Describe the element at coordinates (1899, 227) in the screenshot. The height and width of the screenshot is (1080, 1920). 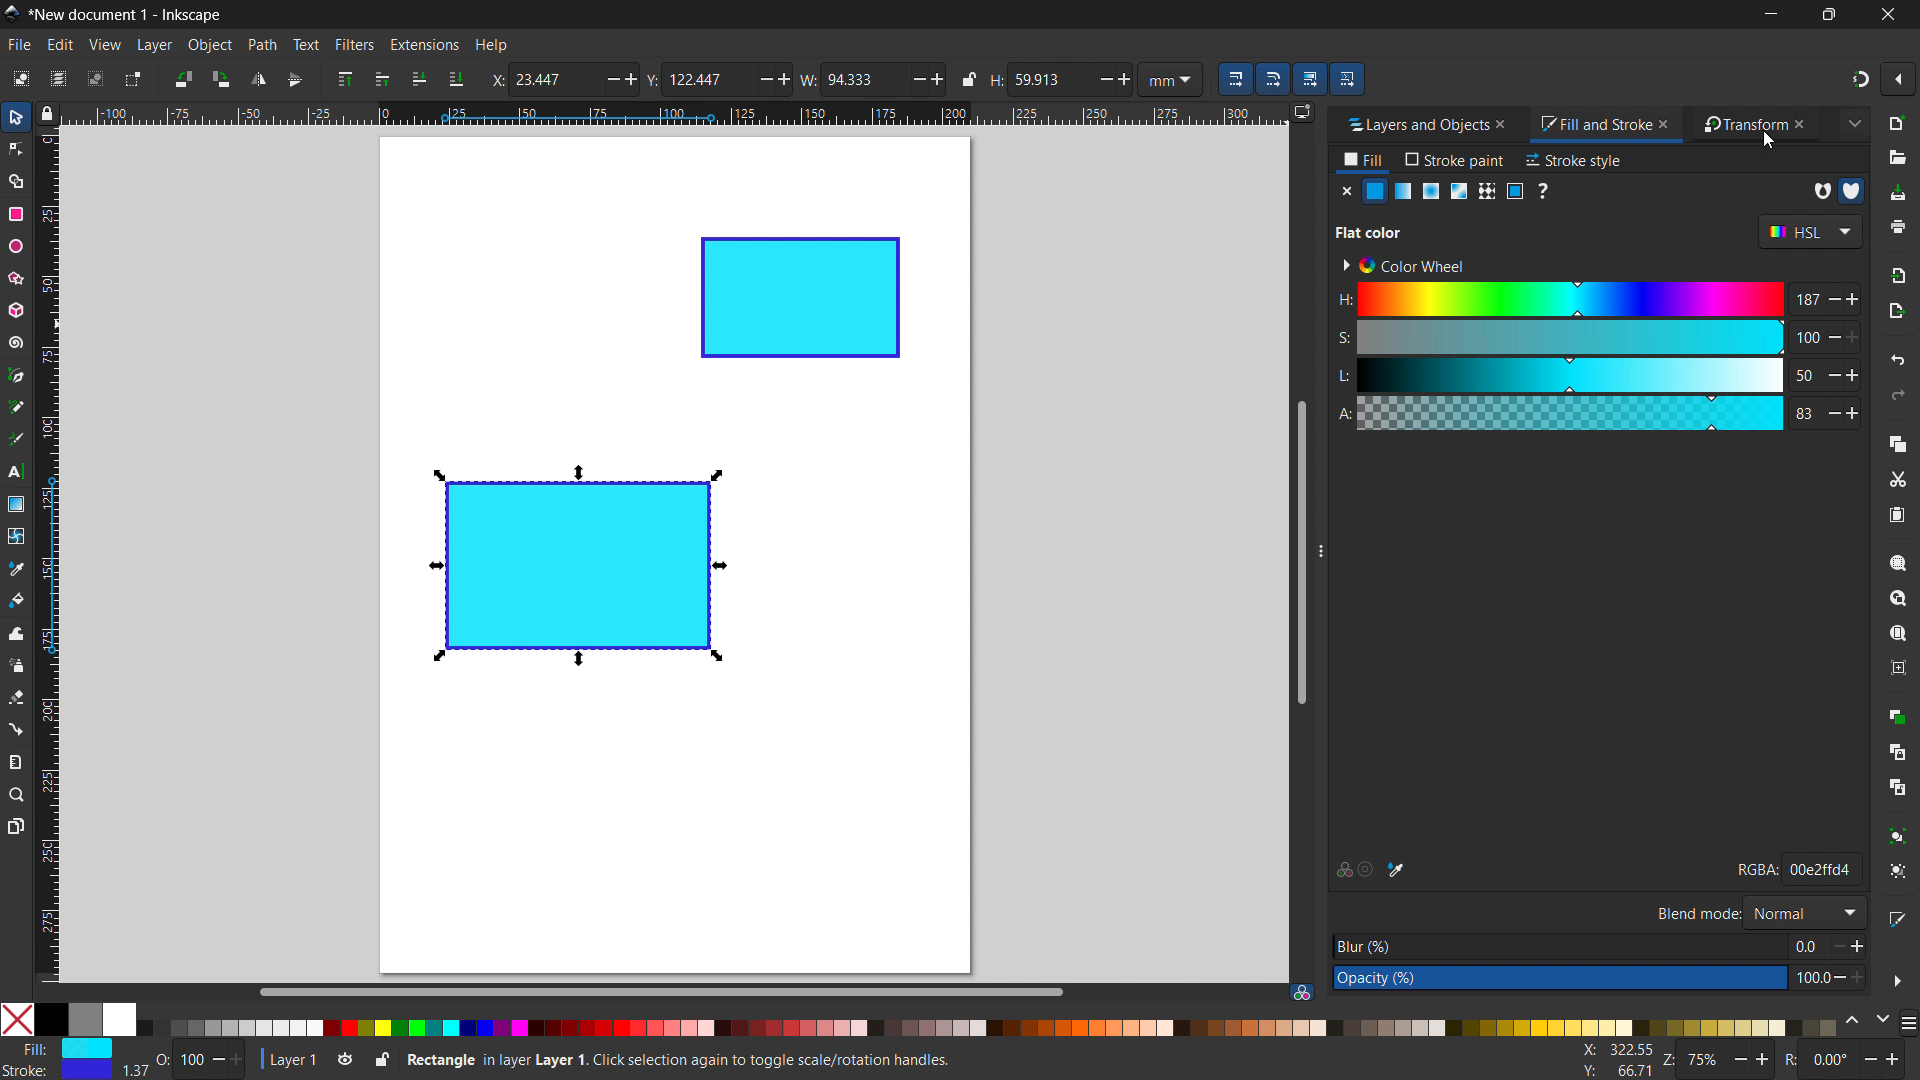
I see `print` at that location.